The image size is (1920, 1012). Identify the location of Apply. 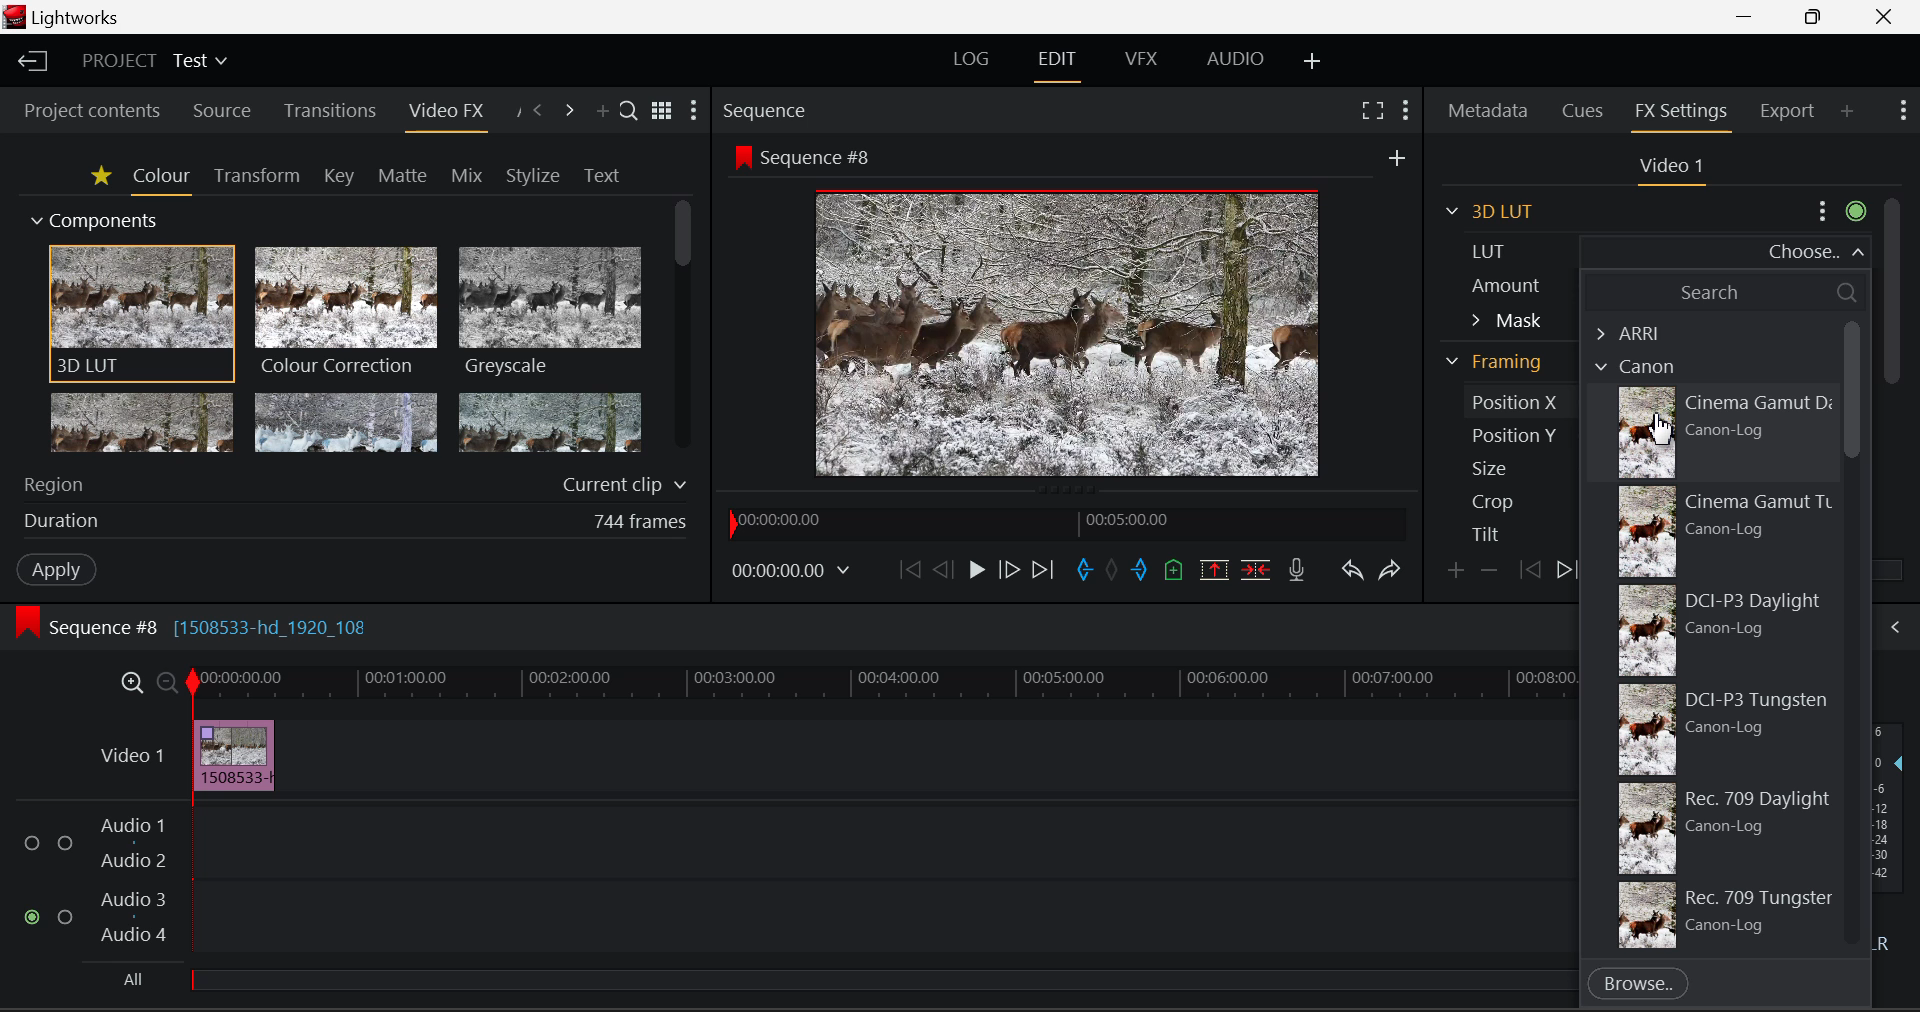
(53, 570).